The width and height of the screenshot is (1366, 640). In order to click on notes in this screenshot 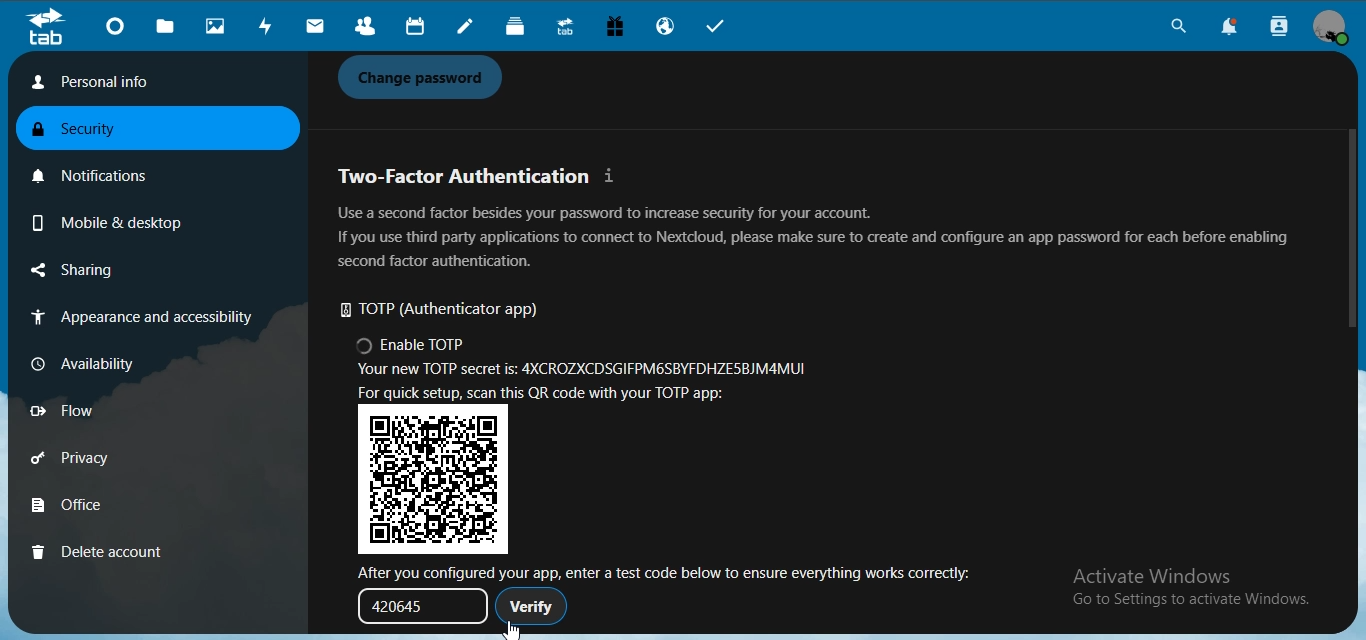, I will do `click(468, 28)`.